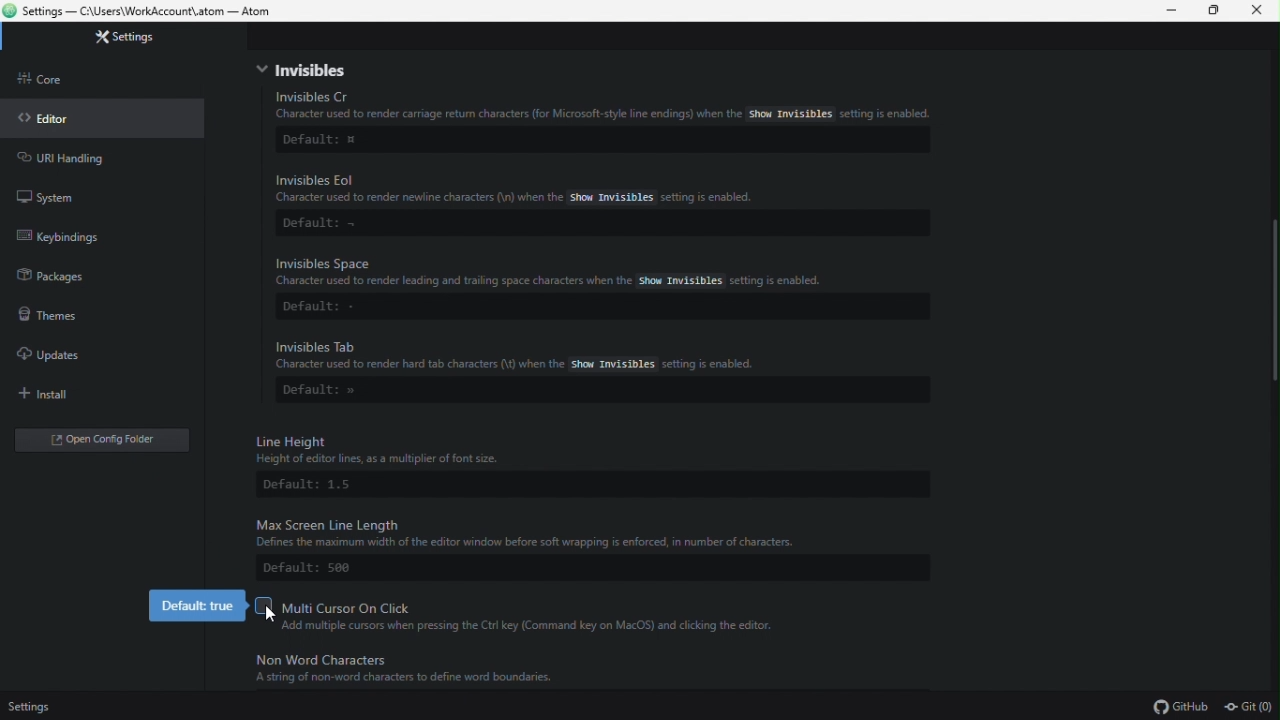  Describe the element at coordinates (329, 139) in the screenshot. I see `Default: #` at that location.